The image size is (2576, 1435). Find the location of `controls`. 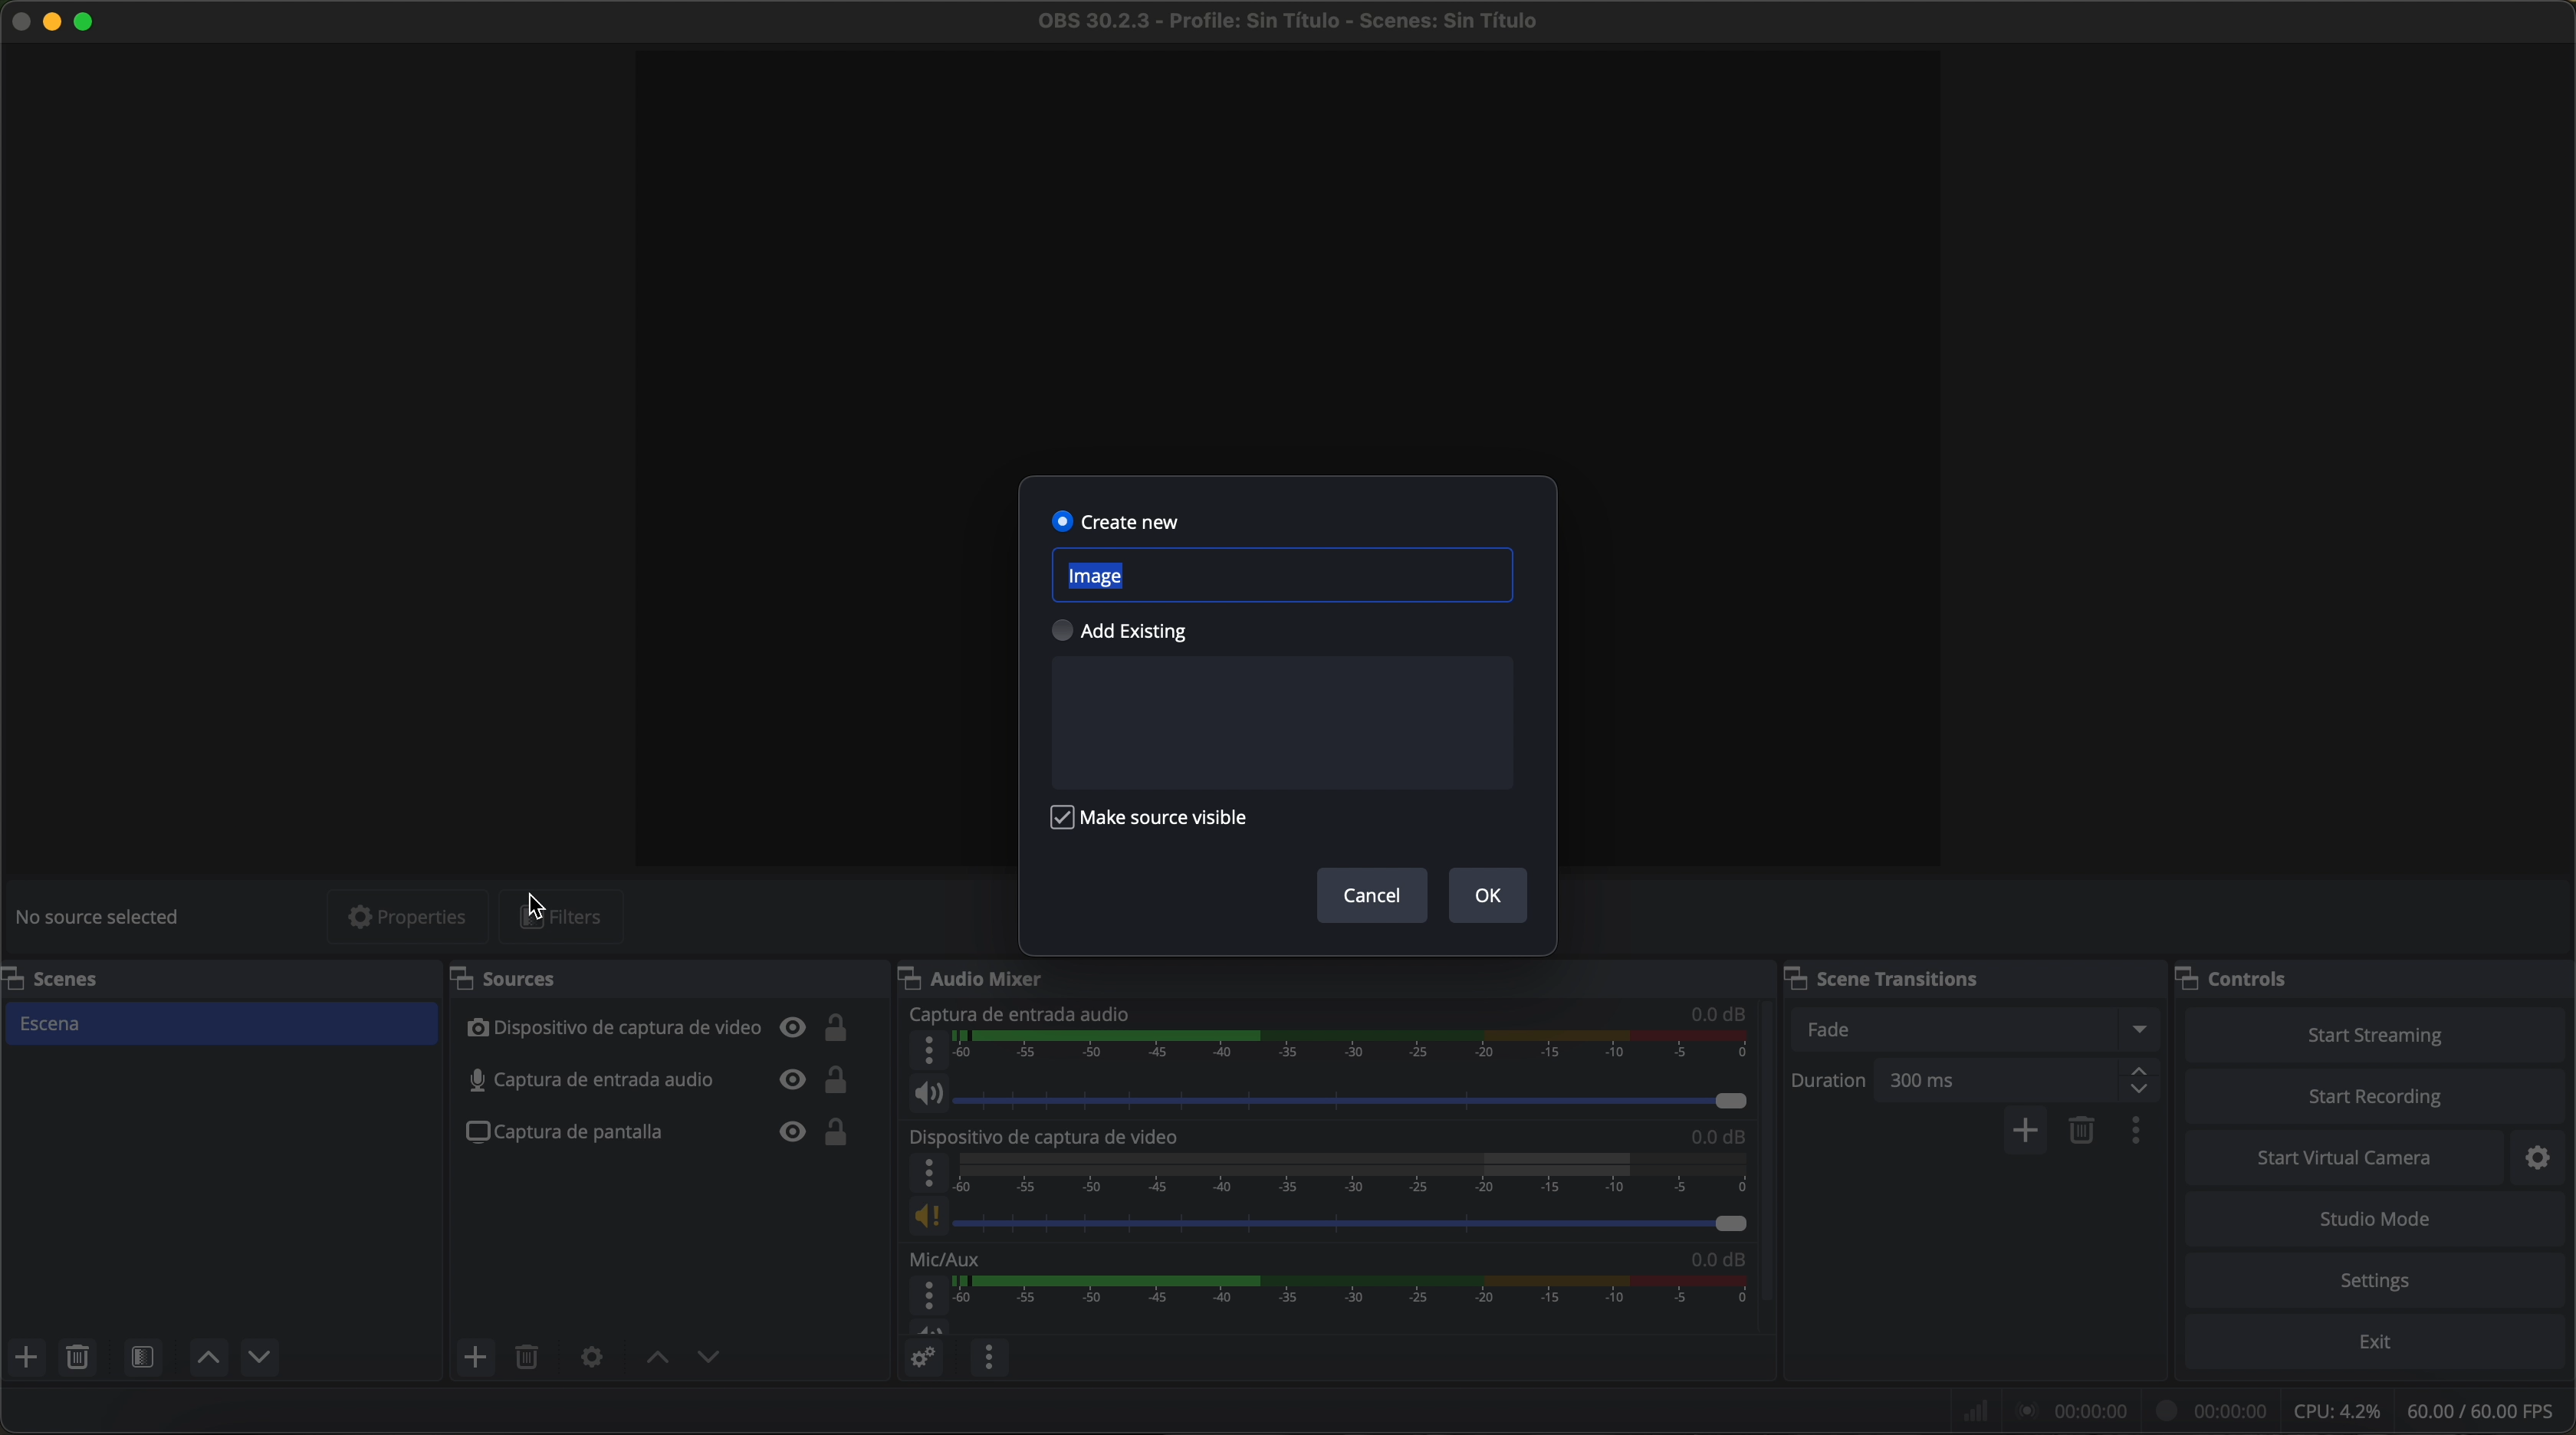

controls is located at coordinates (2251, 974).